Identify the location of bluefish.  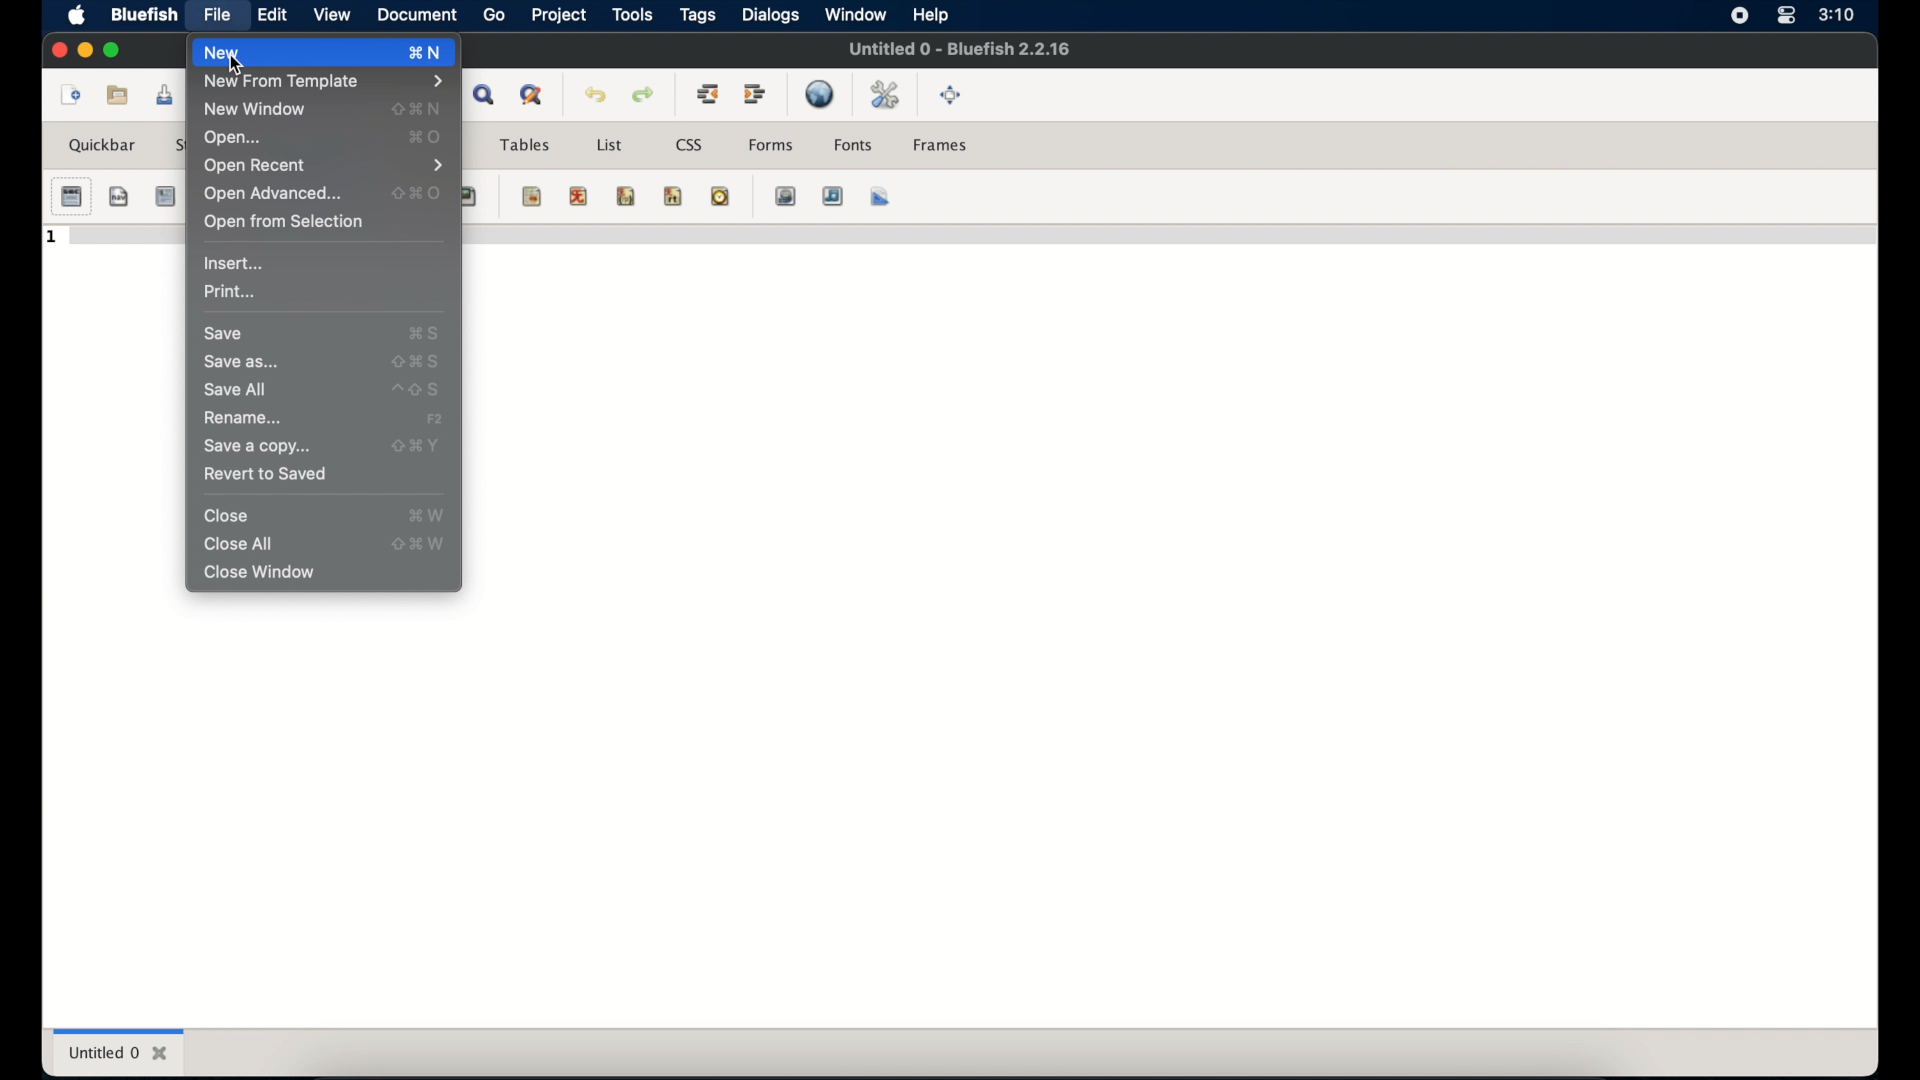
(141, 14).